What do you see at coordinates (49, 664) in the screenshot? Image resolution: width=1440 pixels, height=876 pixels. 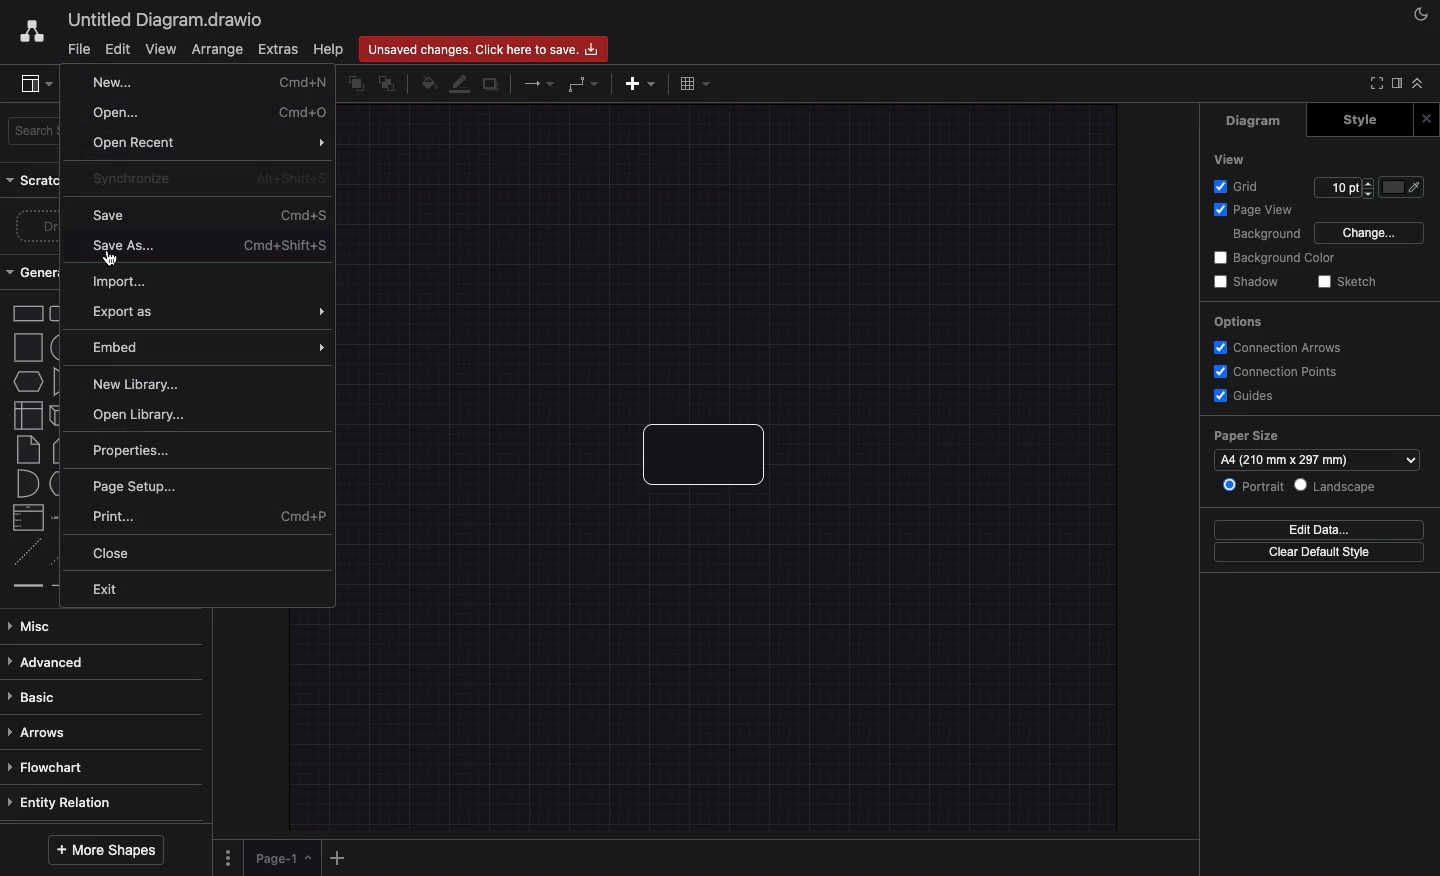 I see `Advanced` at bounding box center [49, 664].